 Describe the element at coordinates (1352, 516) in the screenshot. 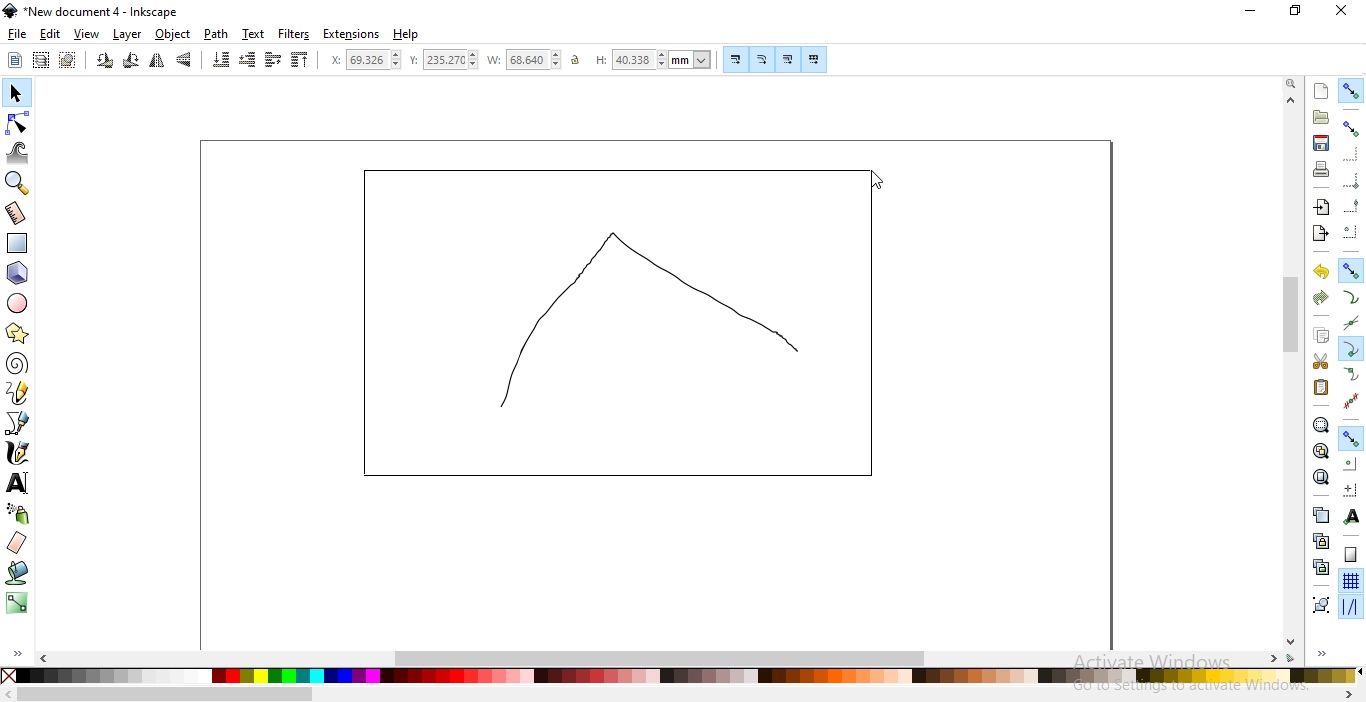

I see `snap text anchors and baseline` at that location.